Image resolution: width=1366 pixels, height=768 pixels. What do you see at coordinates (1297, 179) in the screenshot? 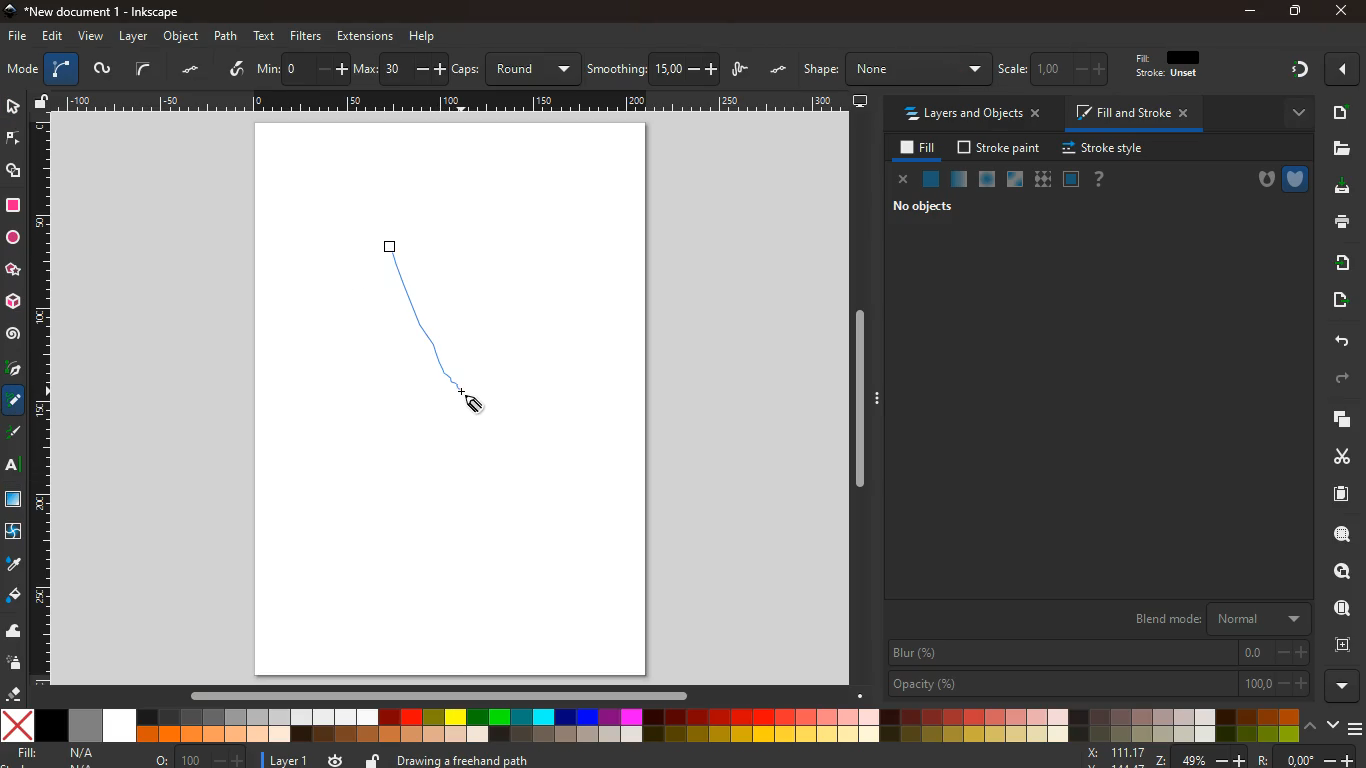
I see `shield` at bounding box center [1297, 179].